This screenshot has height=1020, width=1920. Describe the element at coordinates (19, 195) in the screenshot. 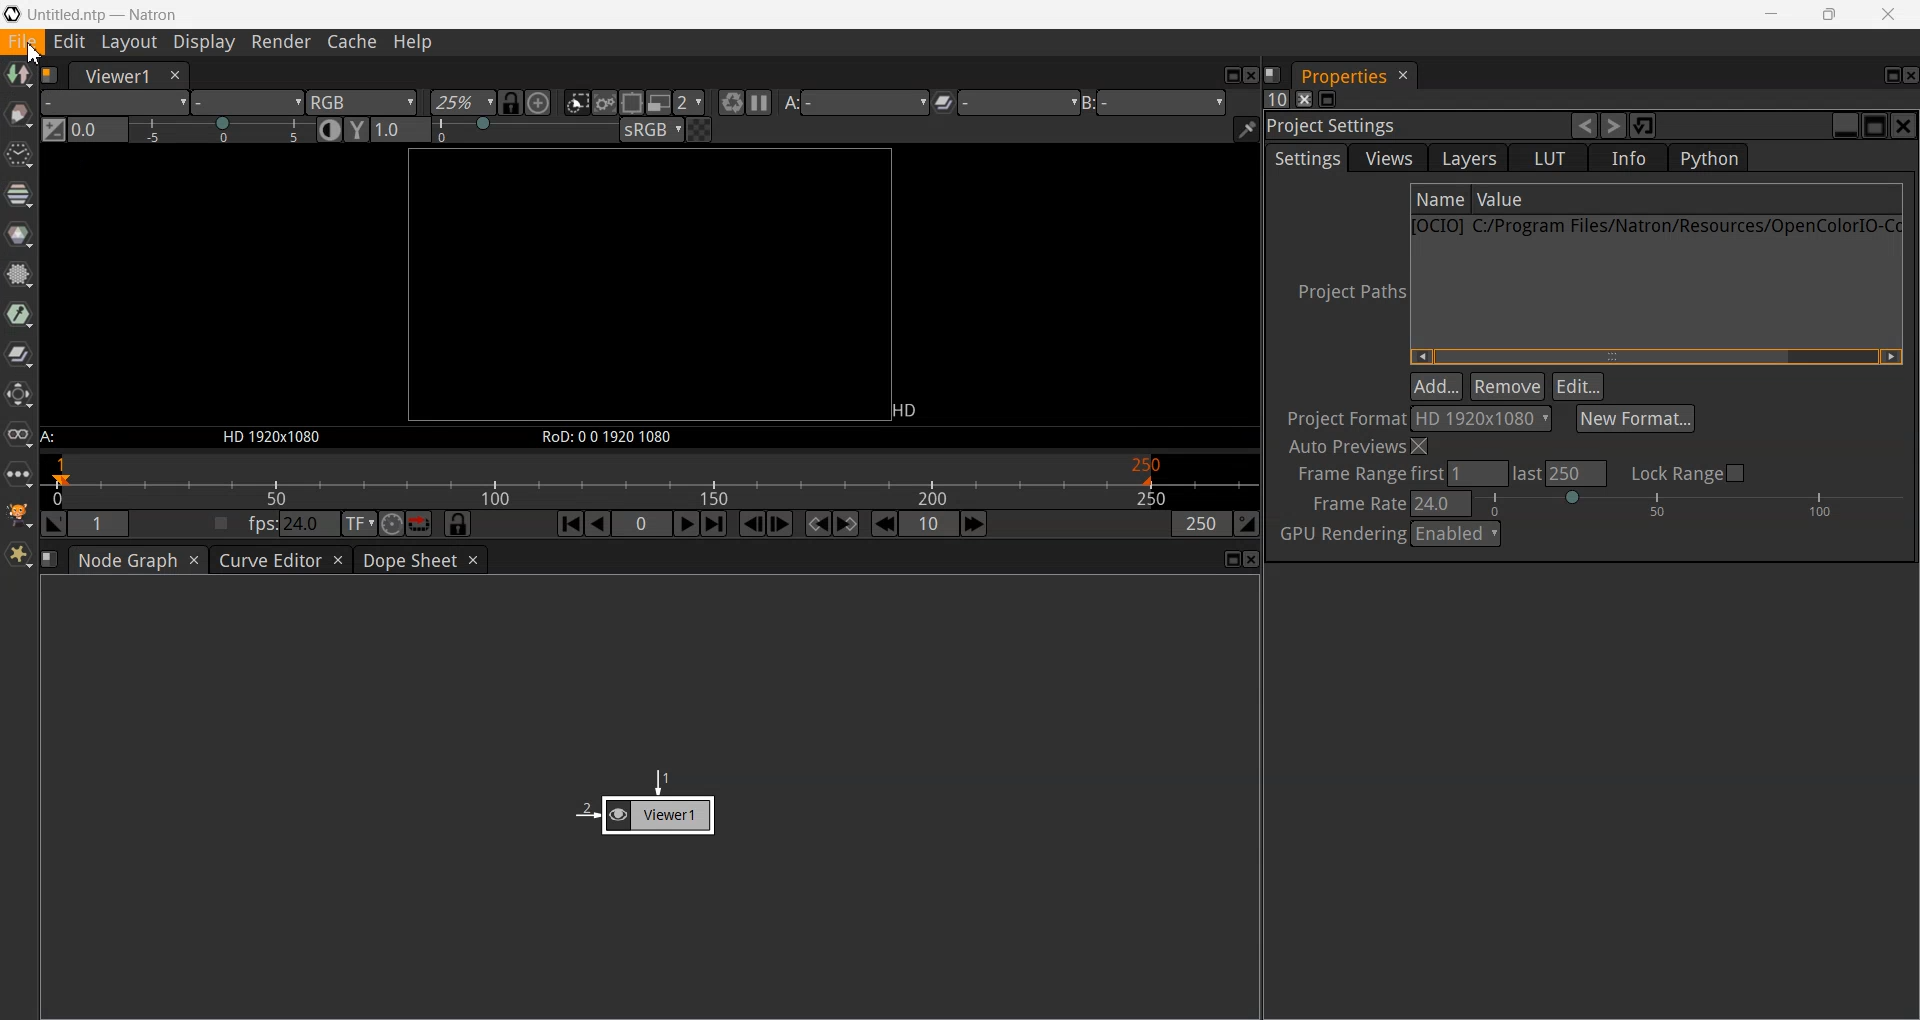

I see `Channel` at that location.